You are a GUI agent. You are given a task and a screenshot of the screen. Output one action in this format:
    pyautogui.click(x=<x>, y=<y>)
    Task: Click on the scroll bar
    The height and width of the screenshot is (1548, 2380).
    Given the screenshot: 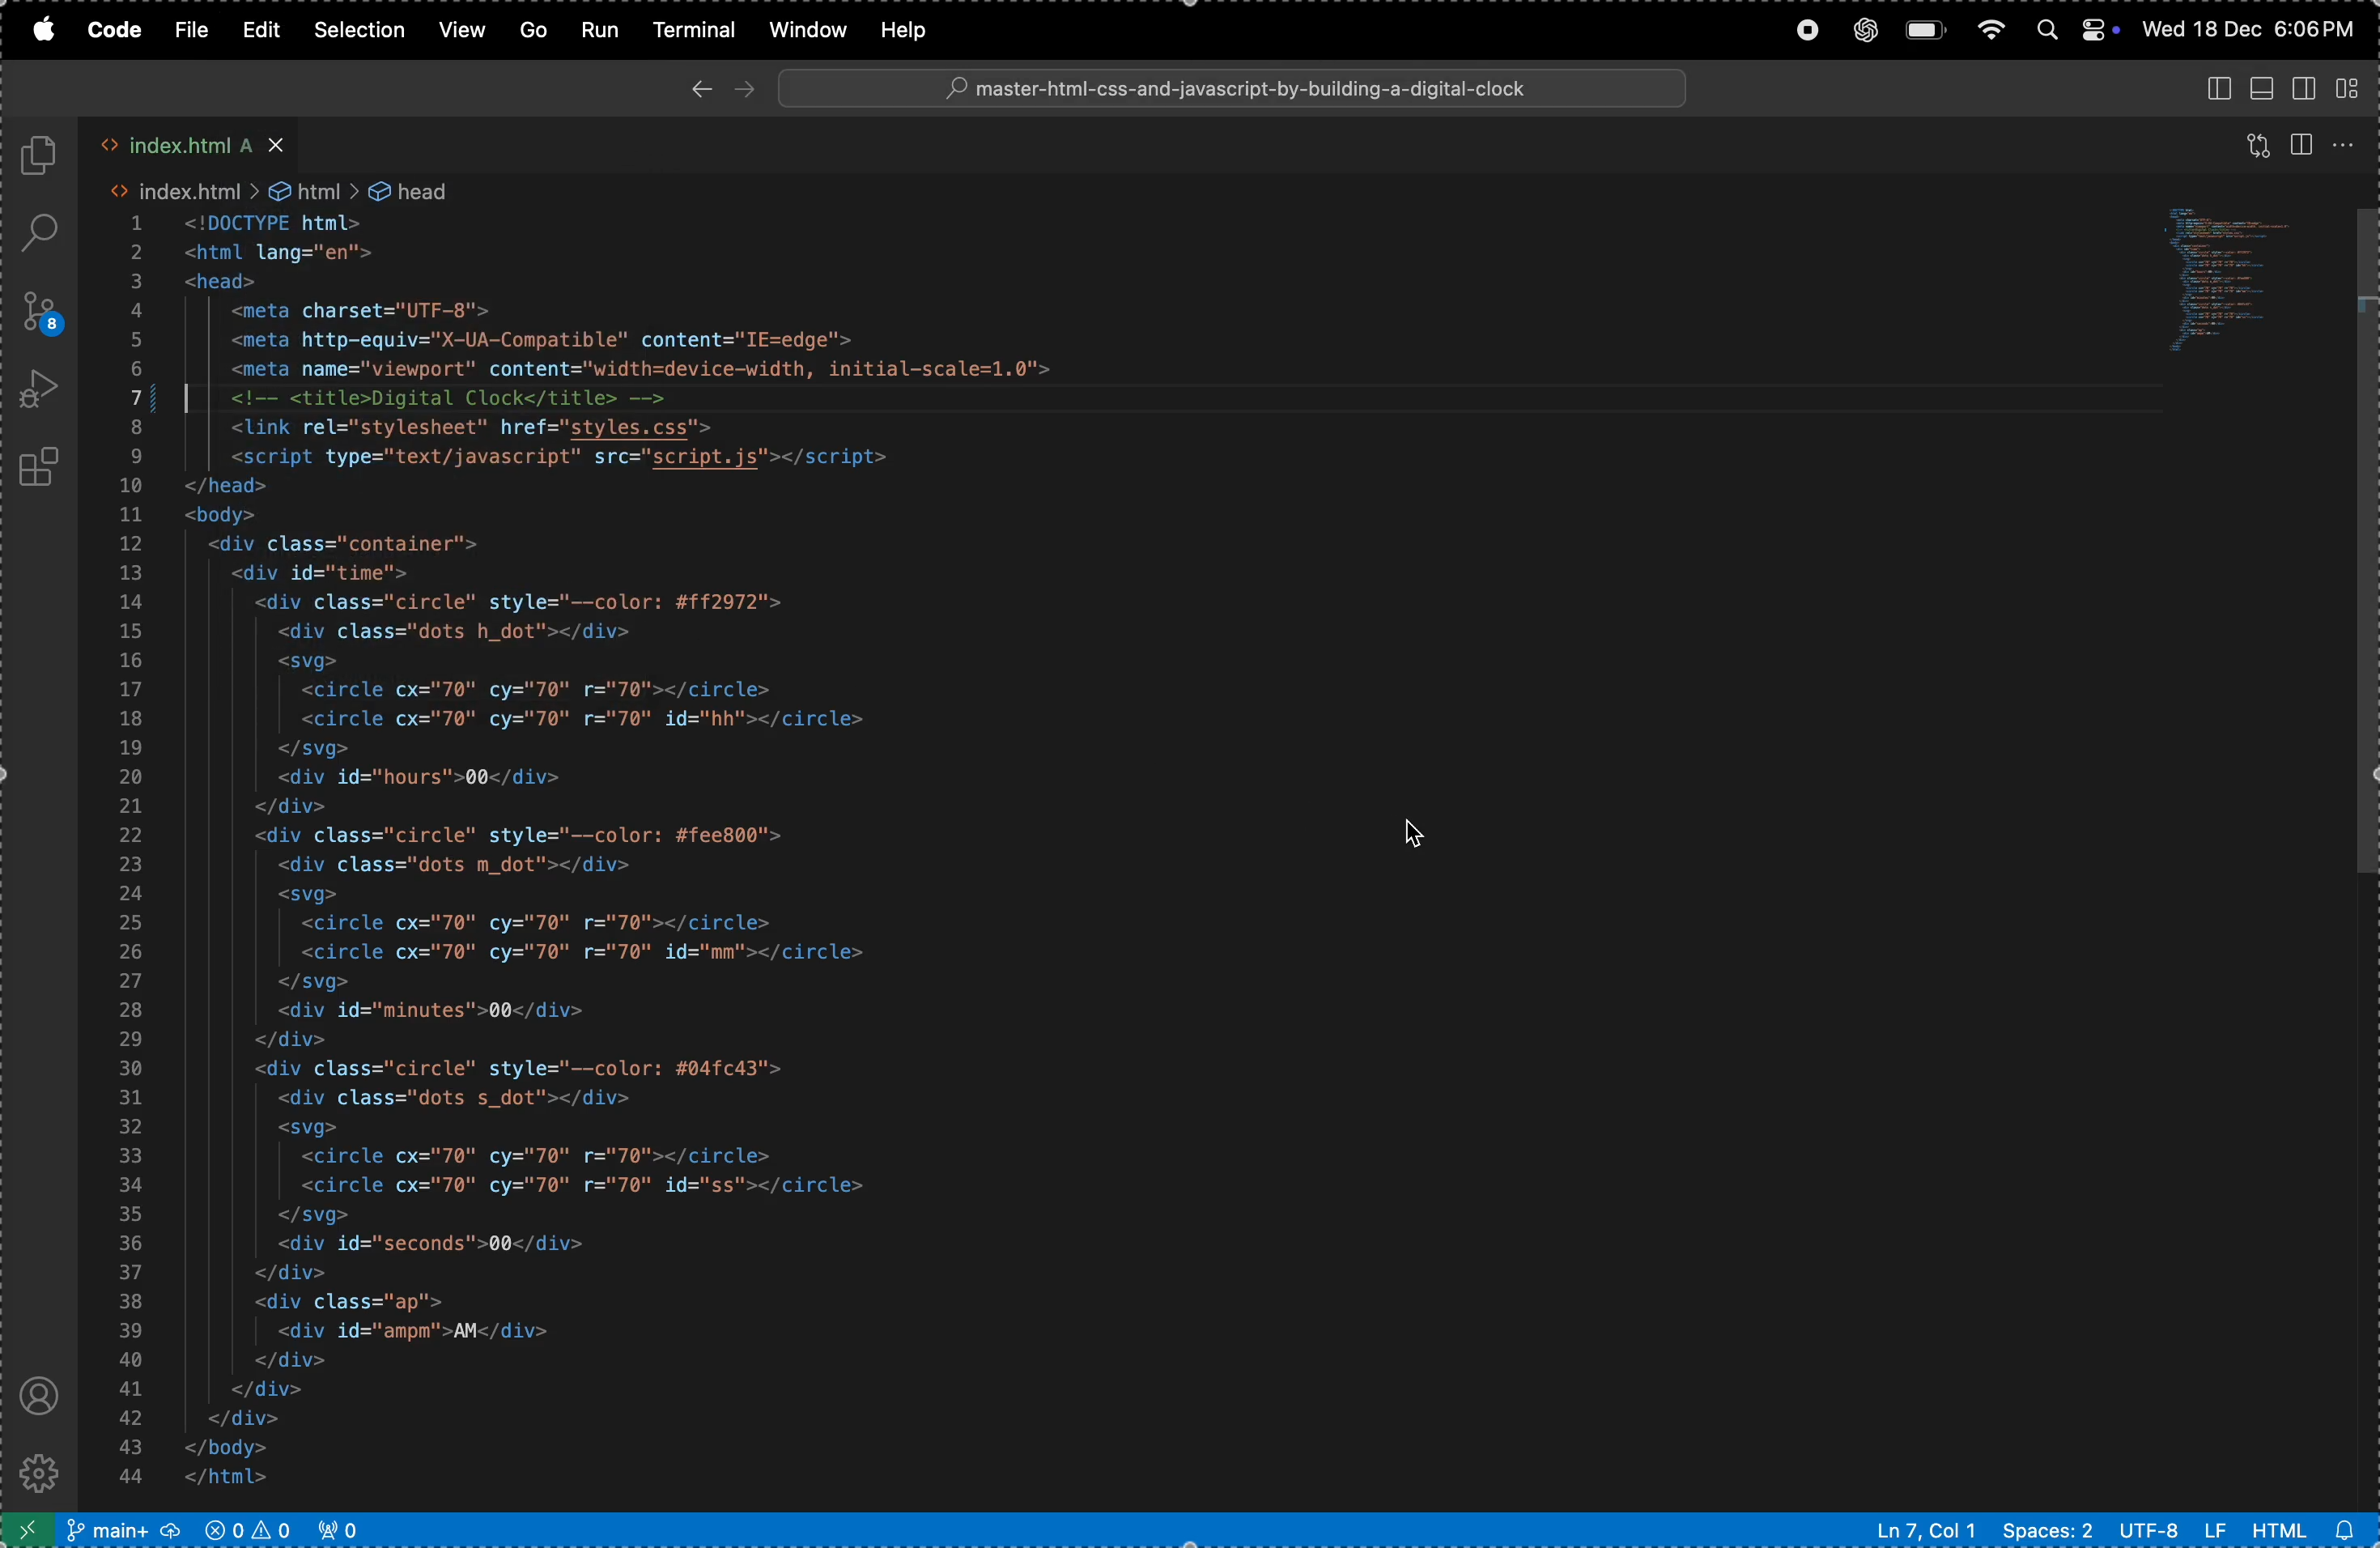 What is the action you would take?
    pyautogui.click(x=2363, y=551)
    